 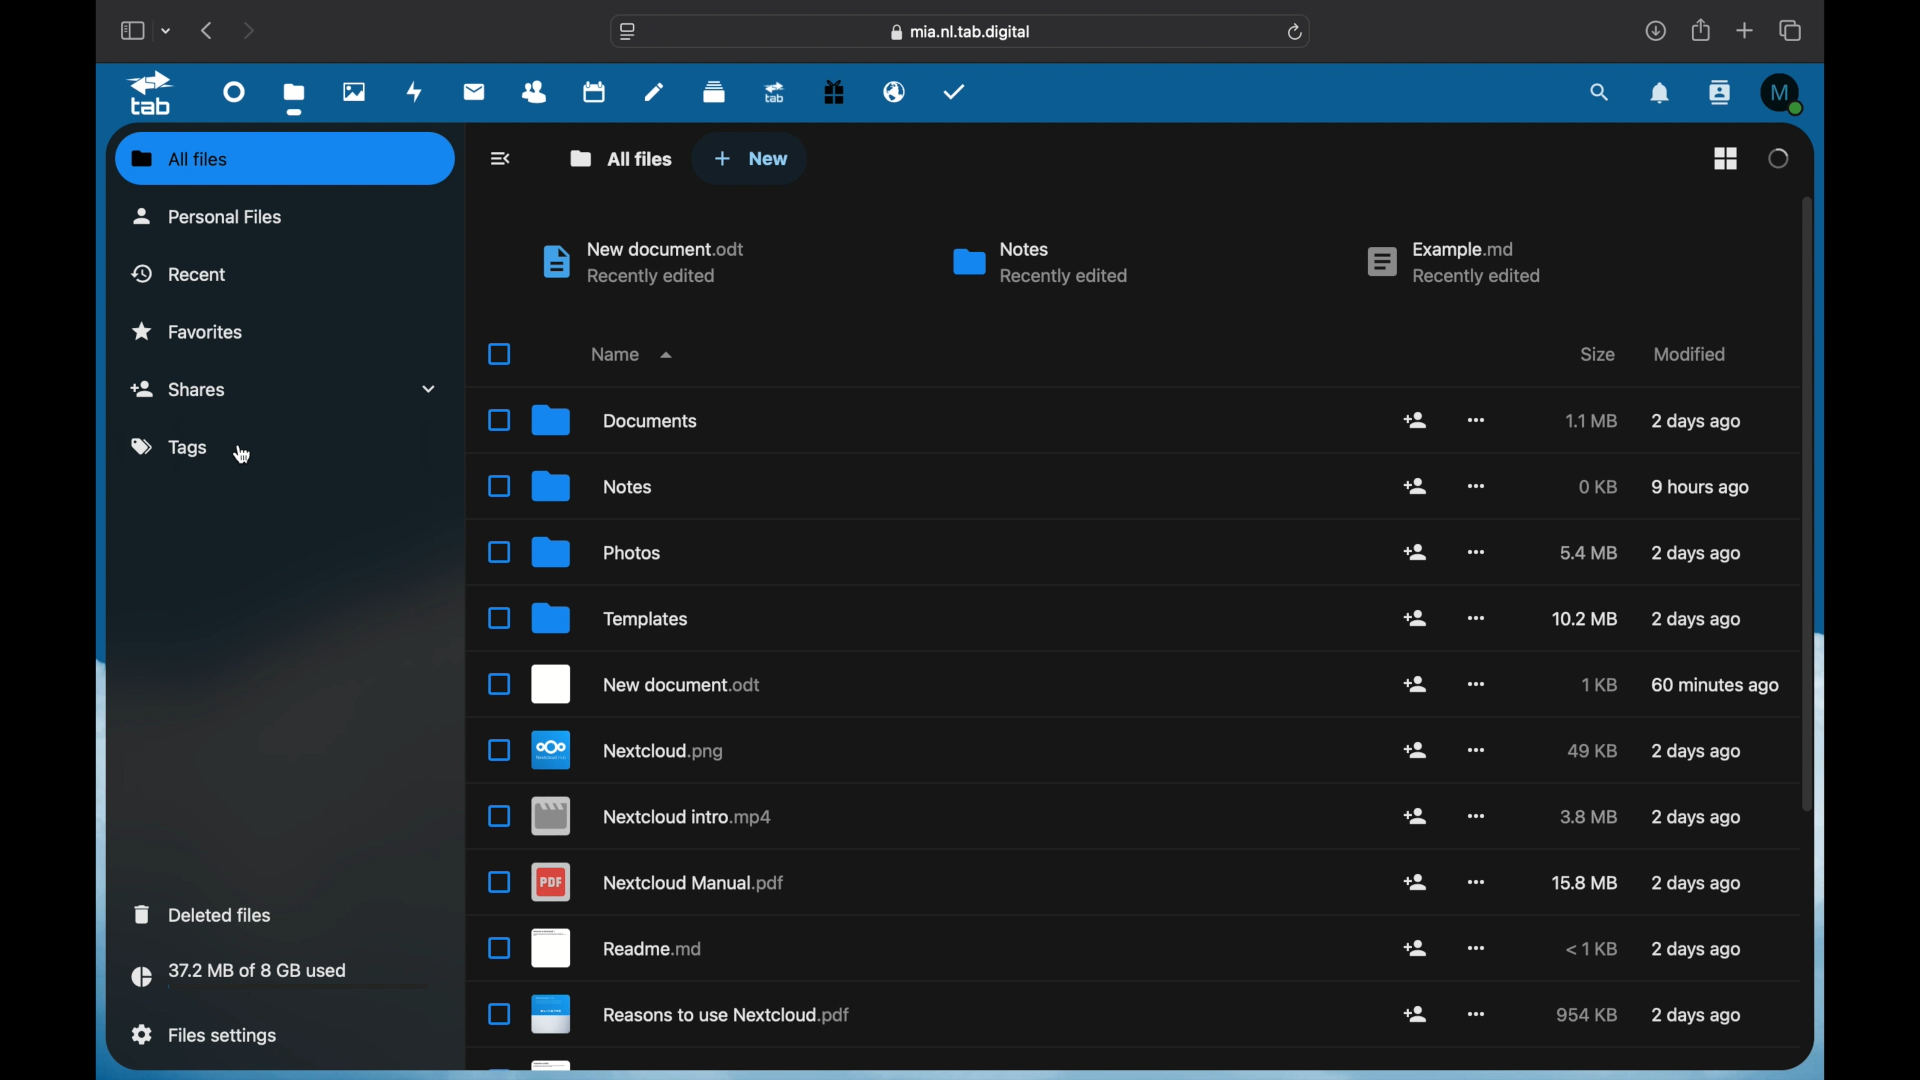 I want to click on size, so click(x=1584, y=1014).